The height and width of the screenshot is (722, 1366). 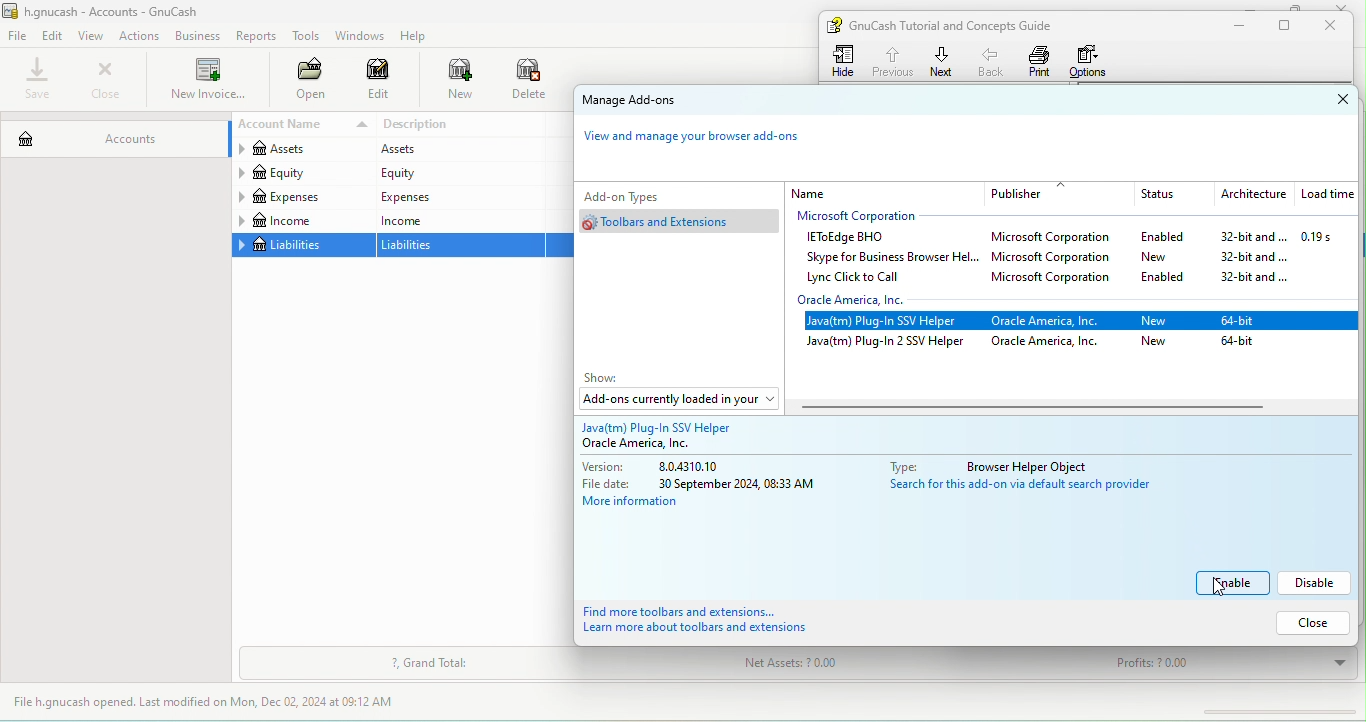 I want to click on toolbars and extensions, so click(x=683, y=221).